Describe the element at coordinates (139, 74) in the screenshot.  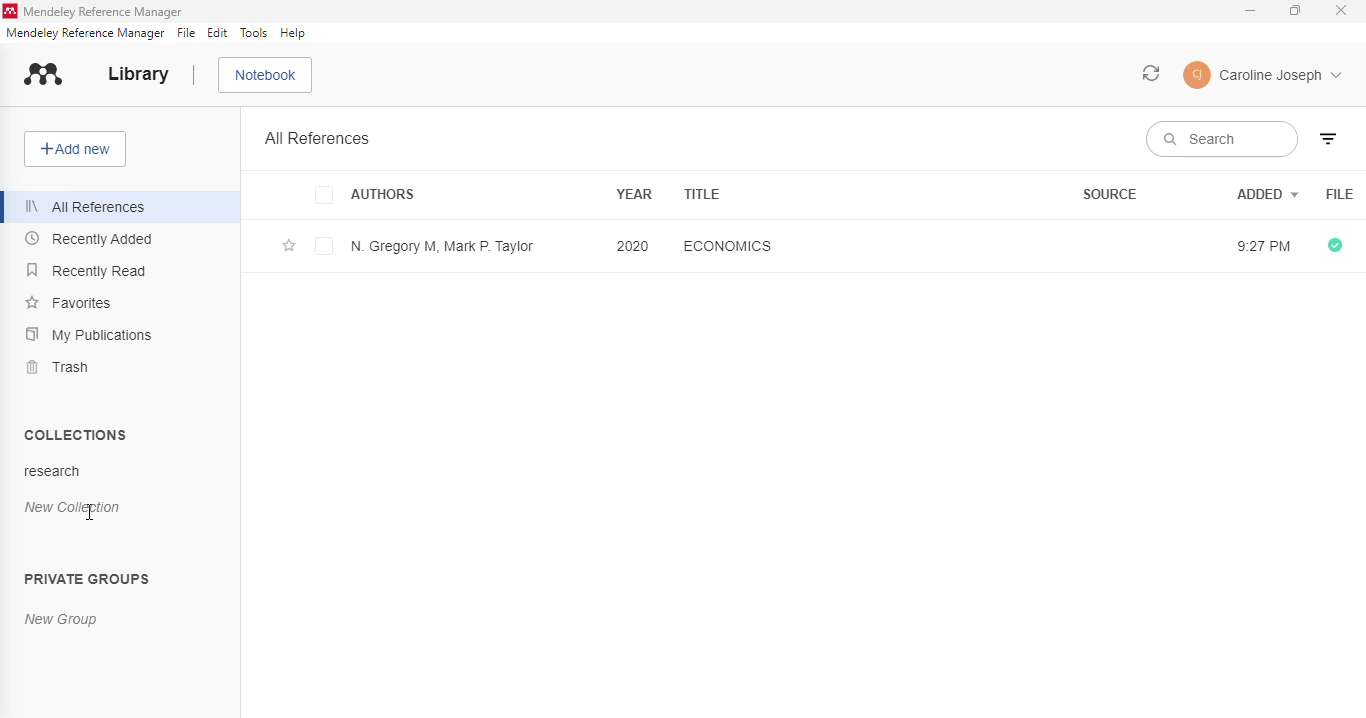
I see `library` at that location.